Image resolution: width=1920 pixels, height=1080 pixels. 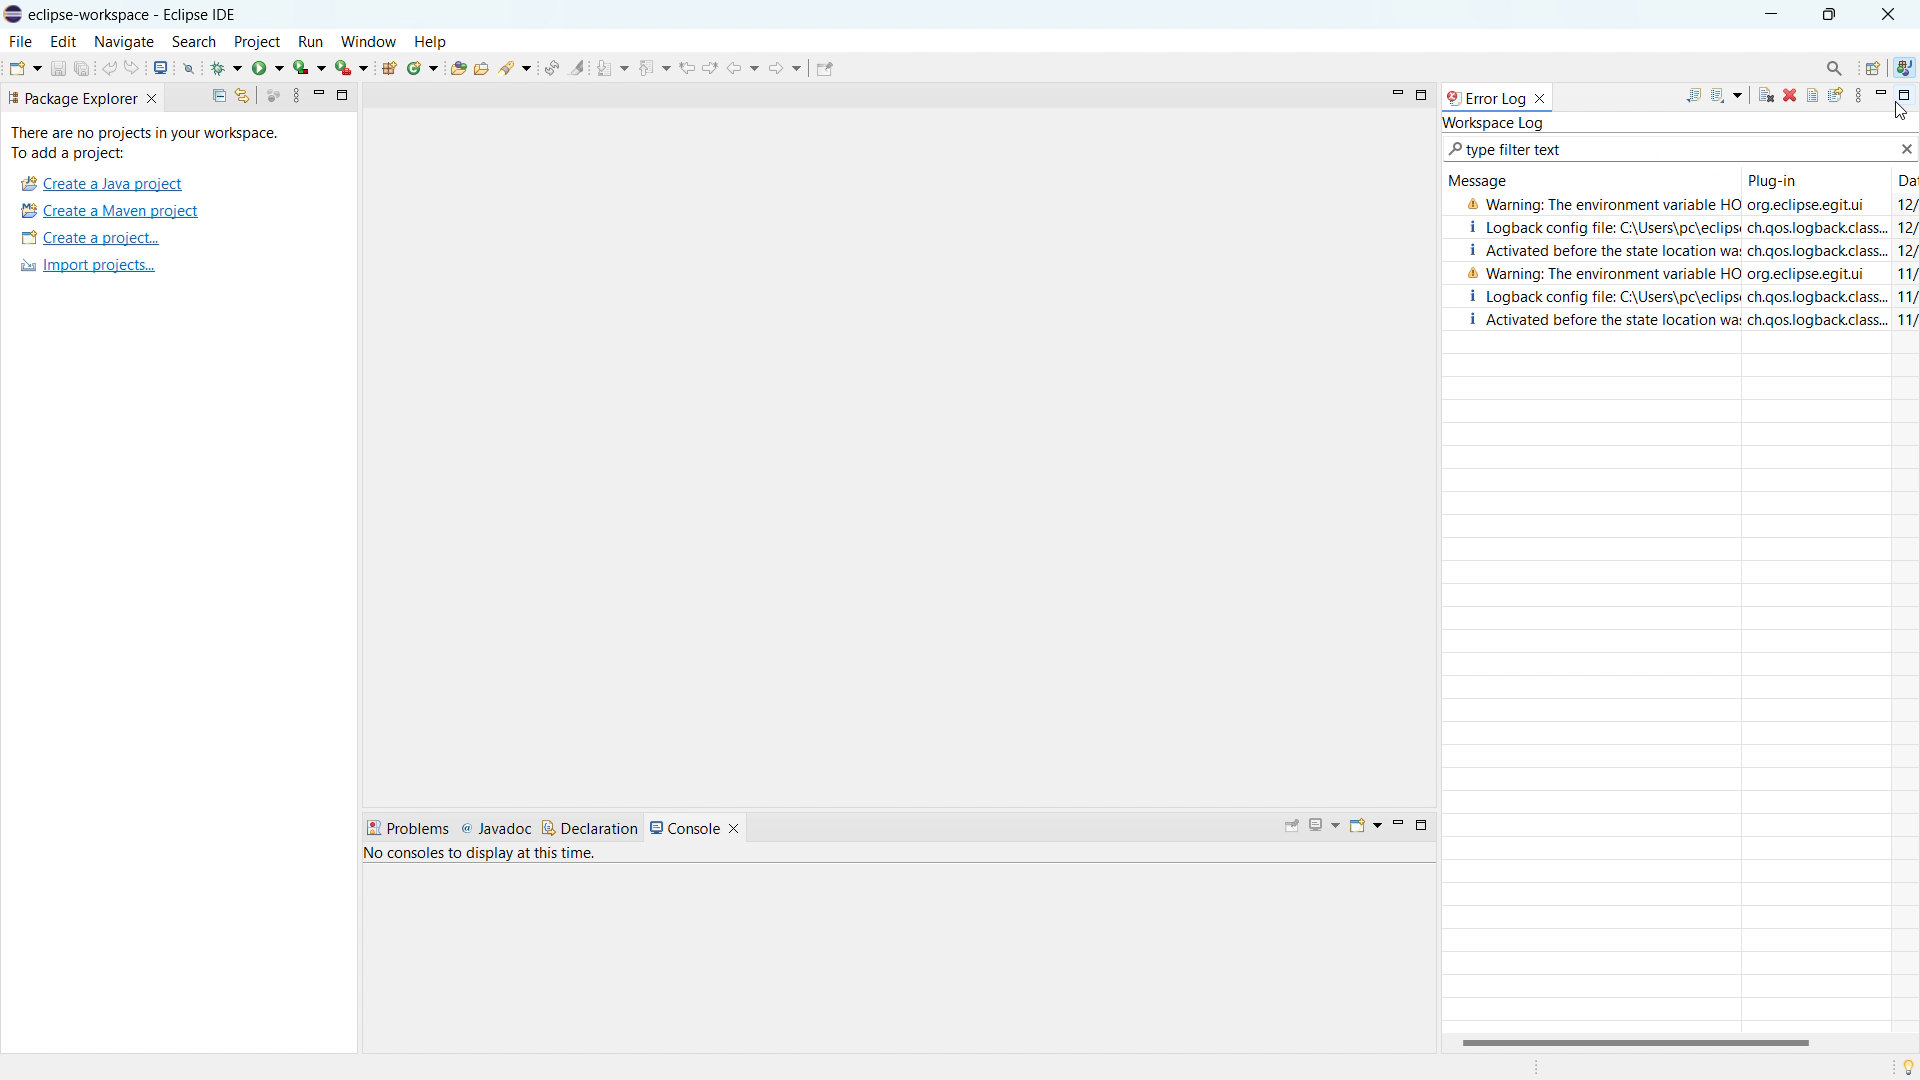 I want to click on minimize, so click(x=1403, y=822).